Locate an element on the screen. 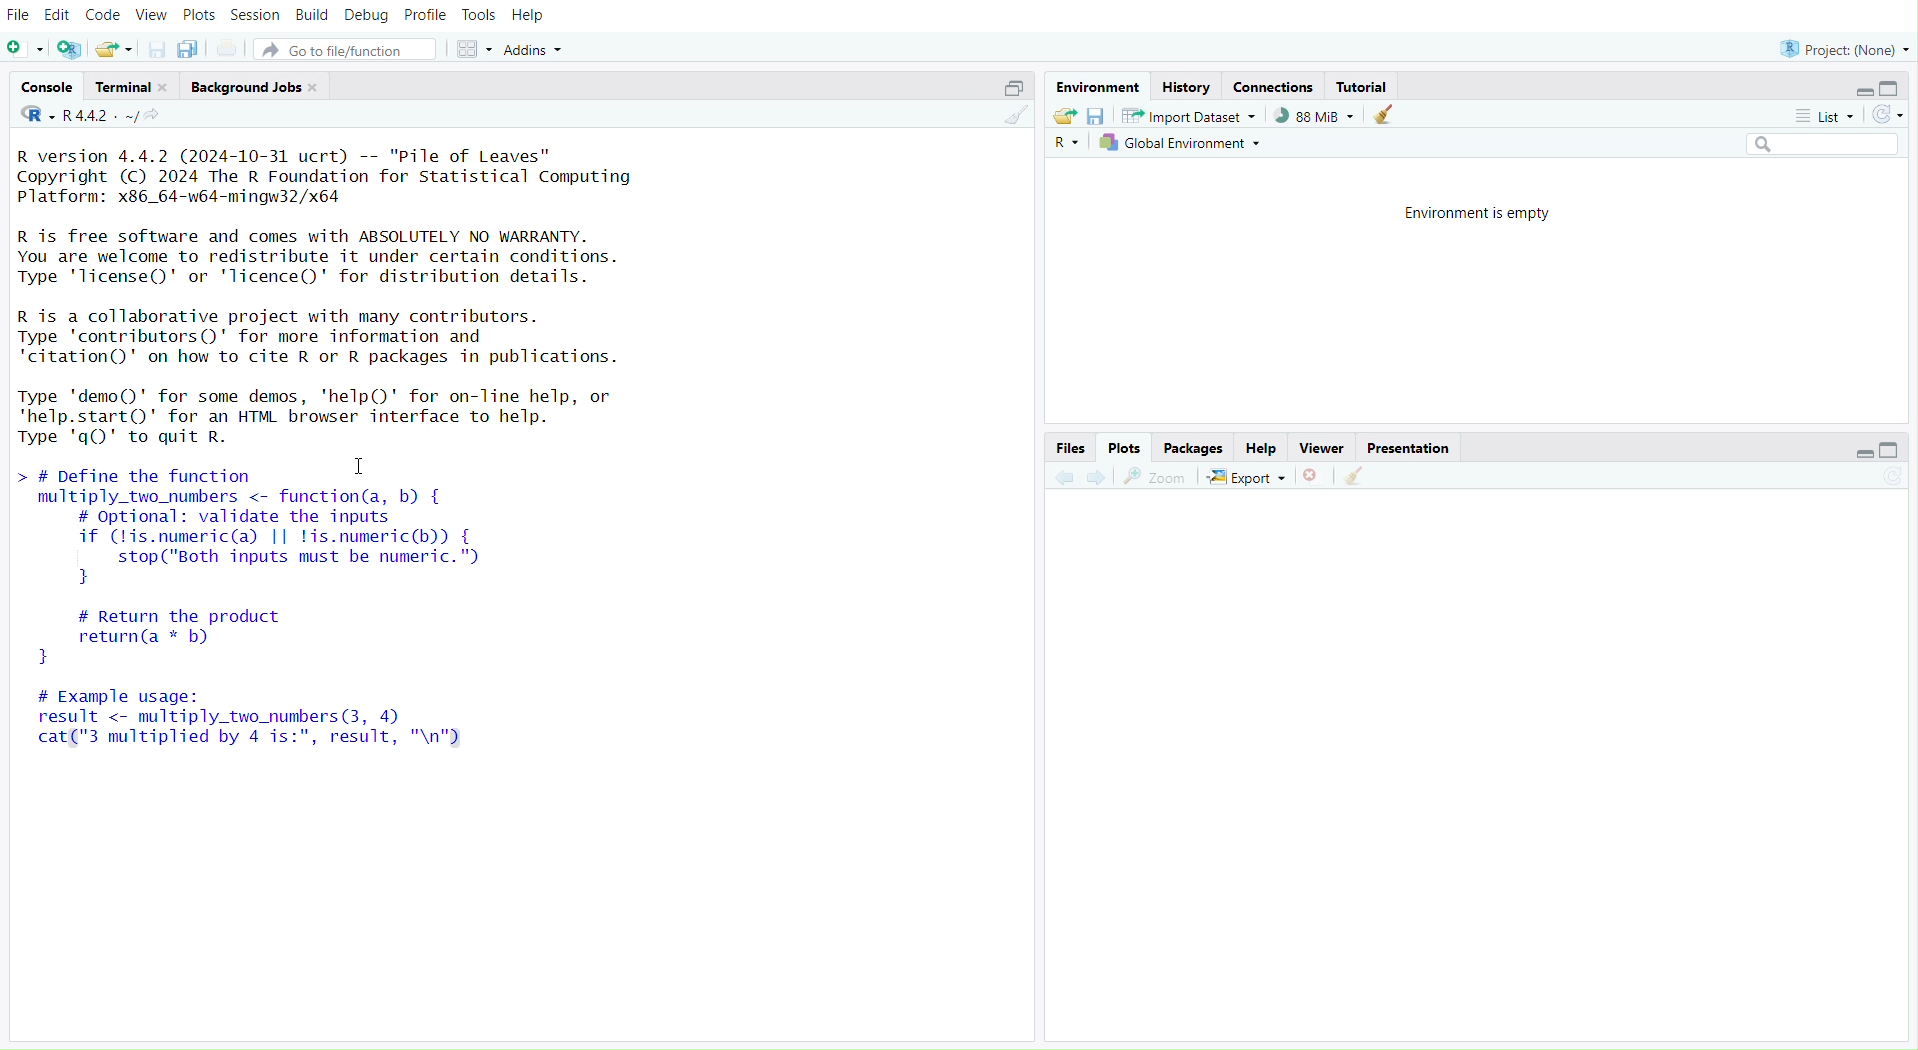  Background Jobs is located at coordinates (251, 87).